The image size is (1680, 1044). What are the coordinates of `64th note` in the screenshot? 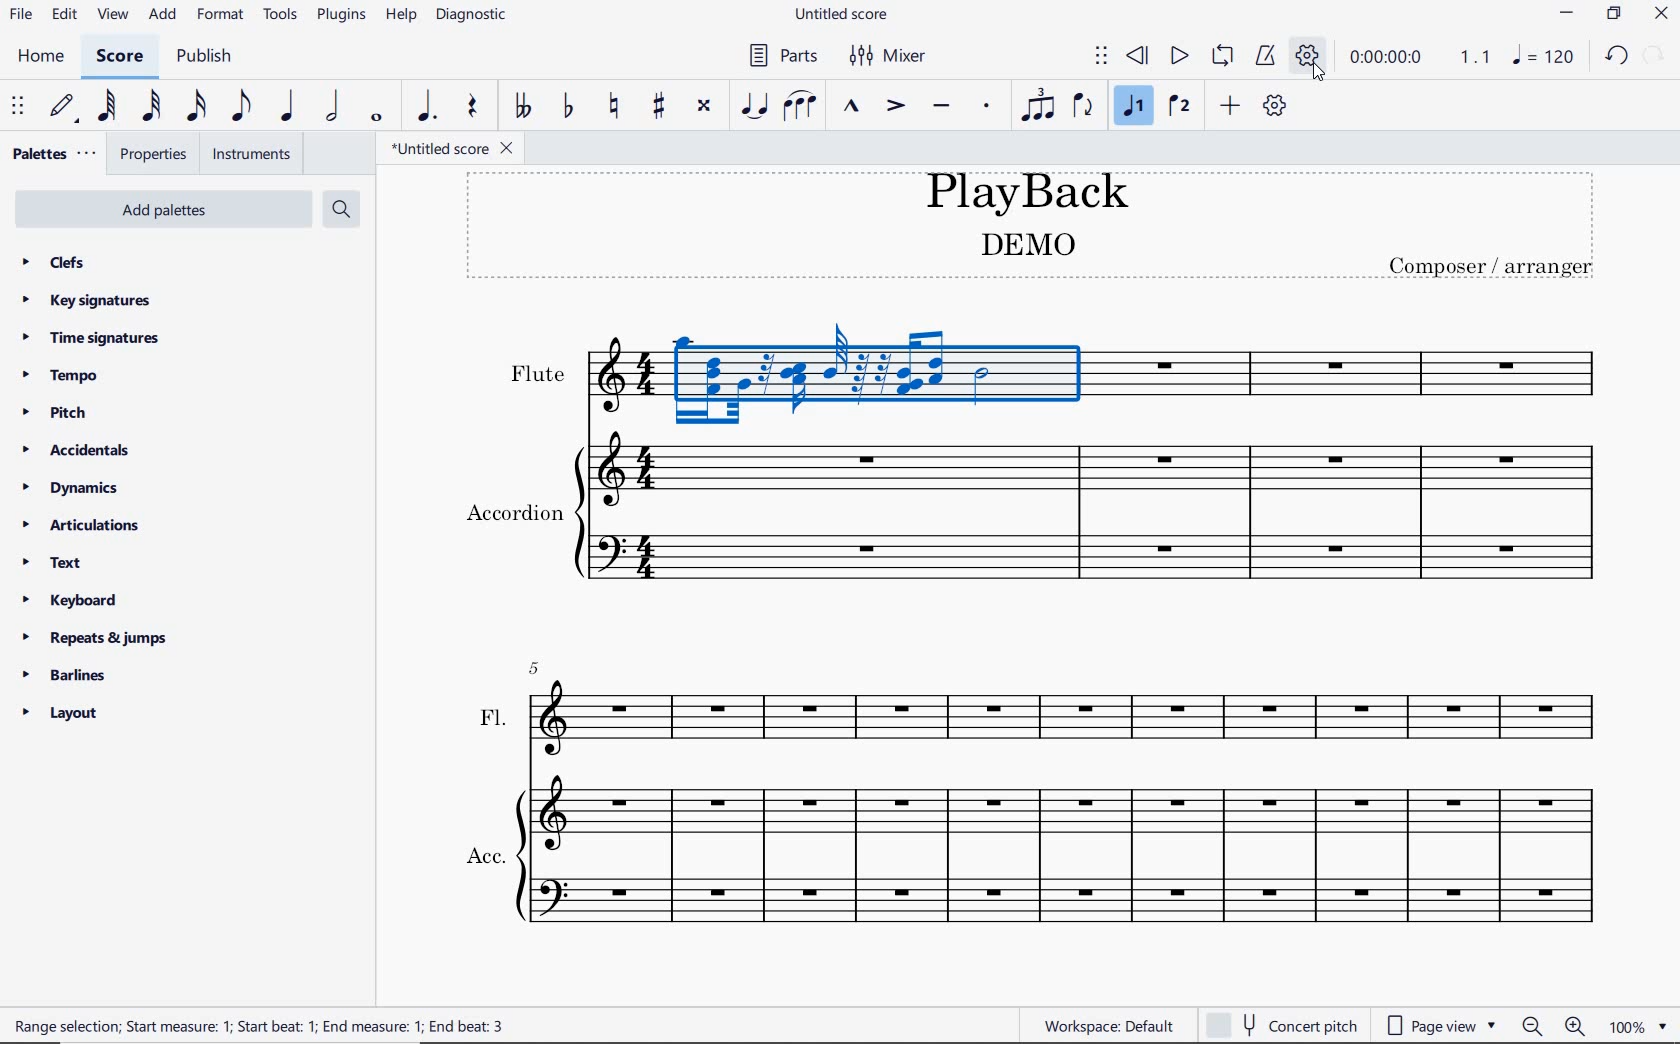 It's located at (108, 106).